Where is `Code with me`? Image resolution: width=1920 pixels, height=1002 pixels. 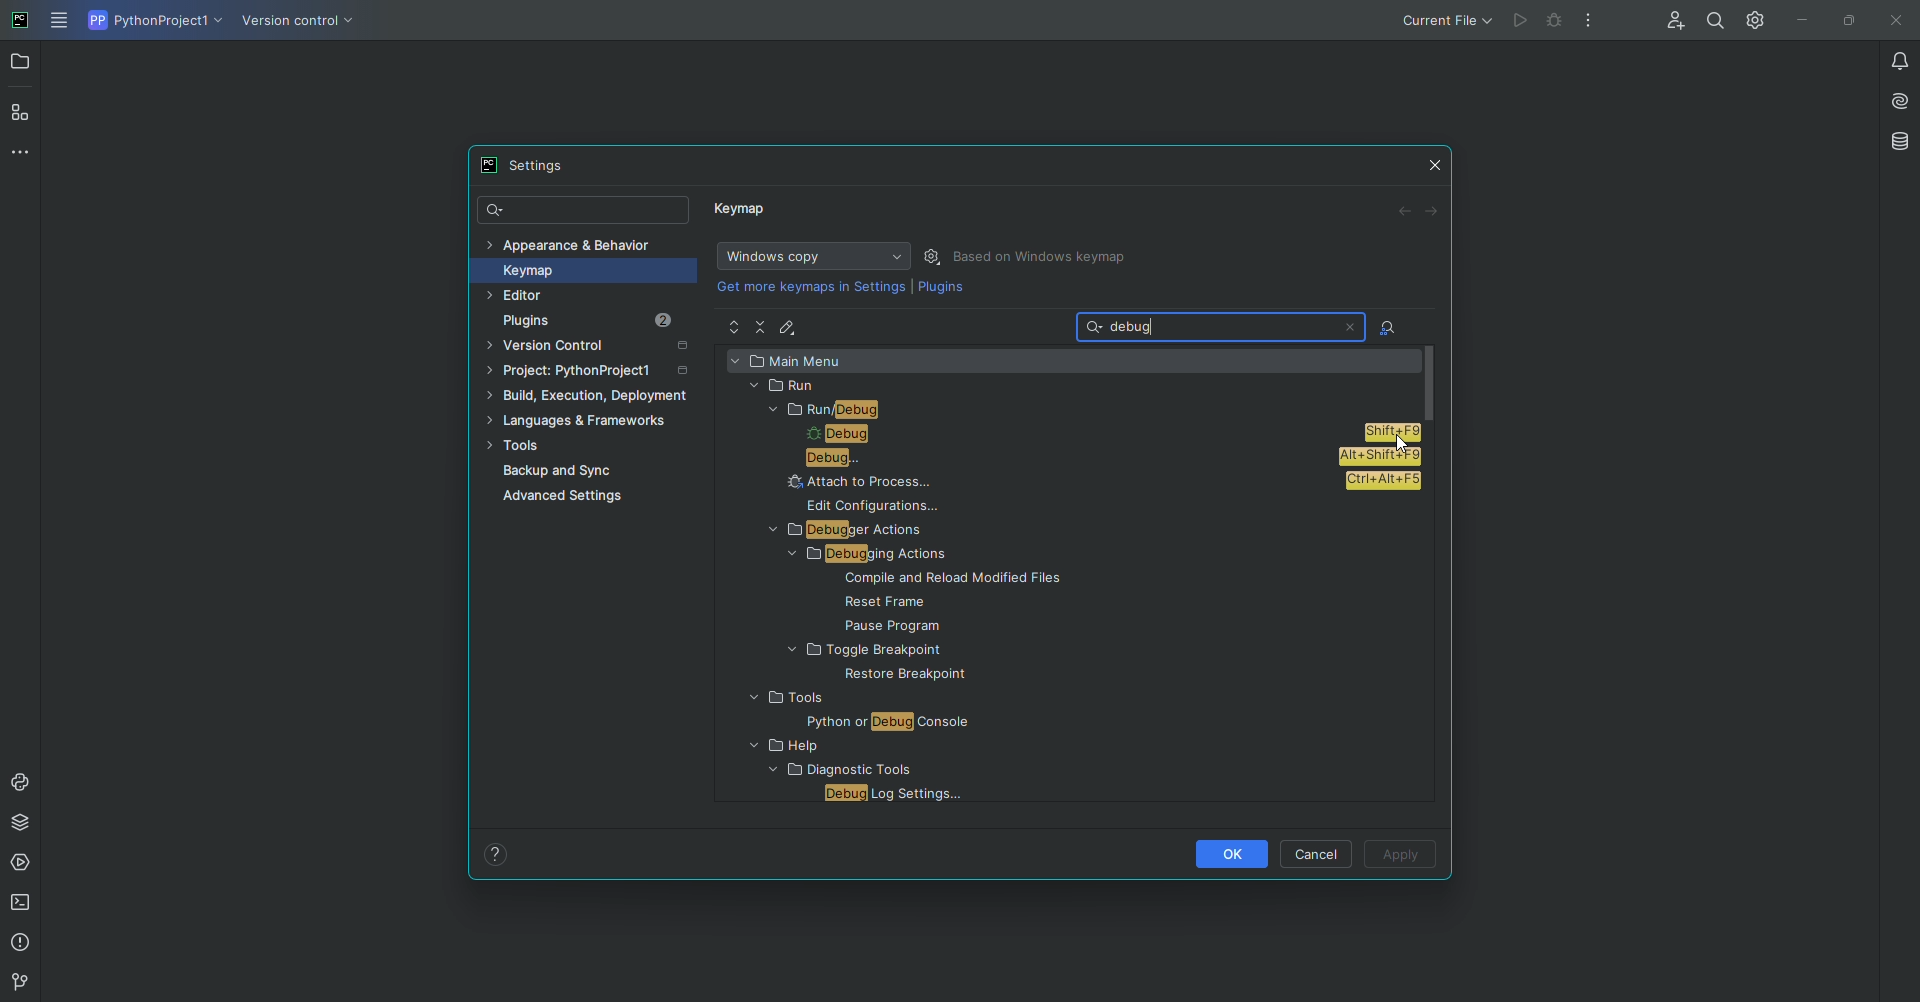 Code with me is located at coordinates (1671, 22).